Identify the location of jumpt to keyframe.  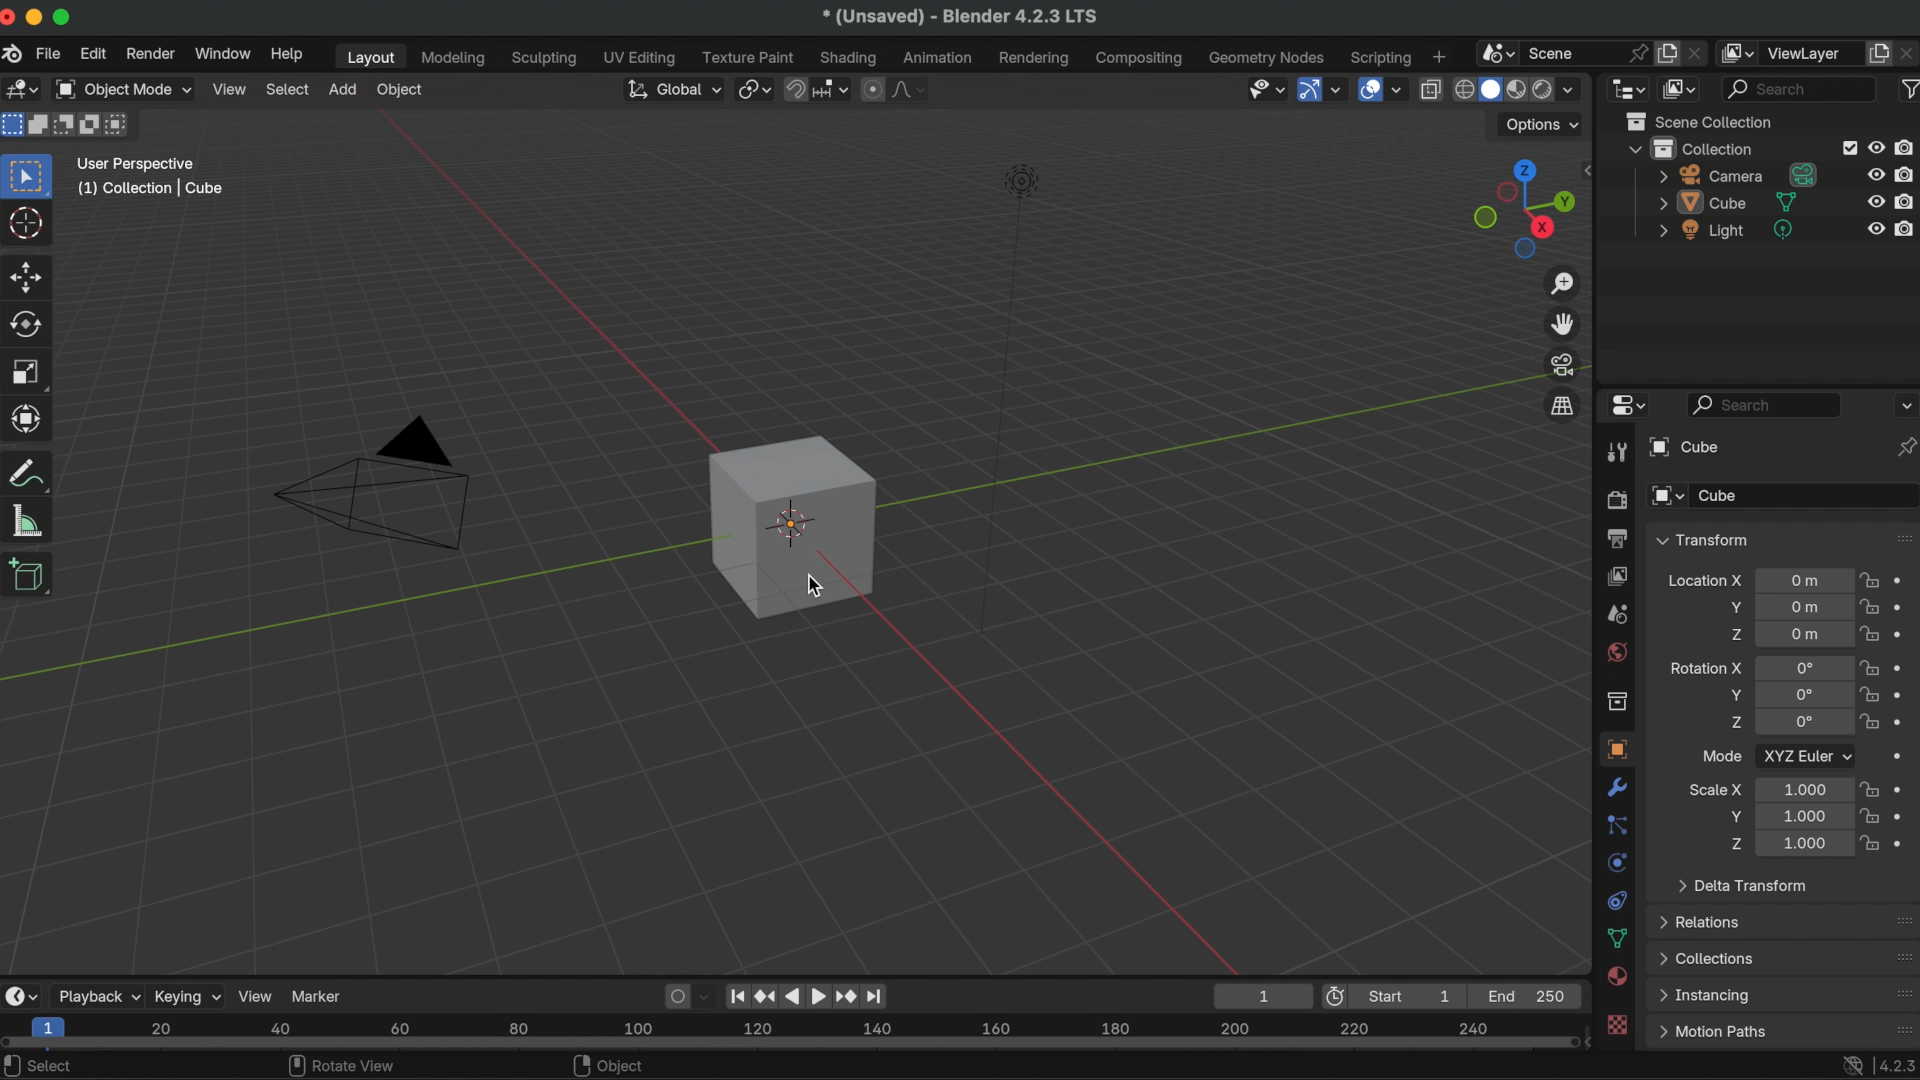
(845, 995).